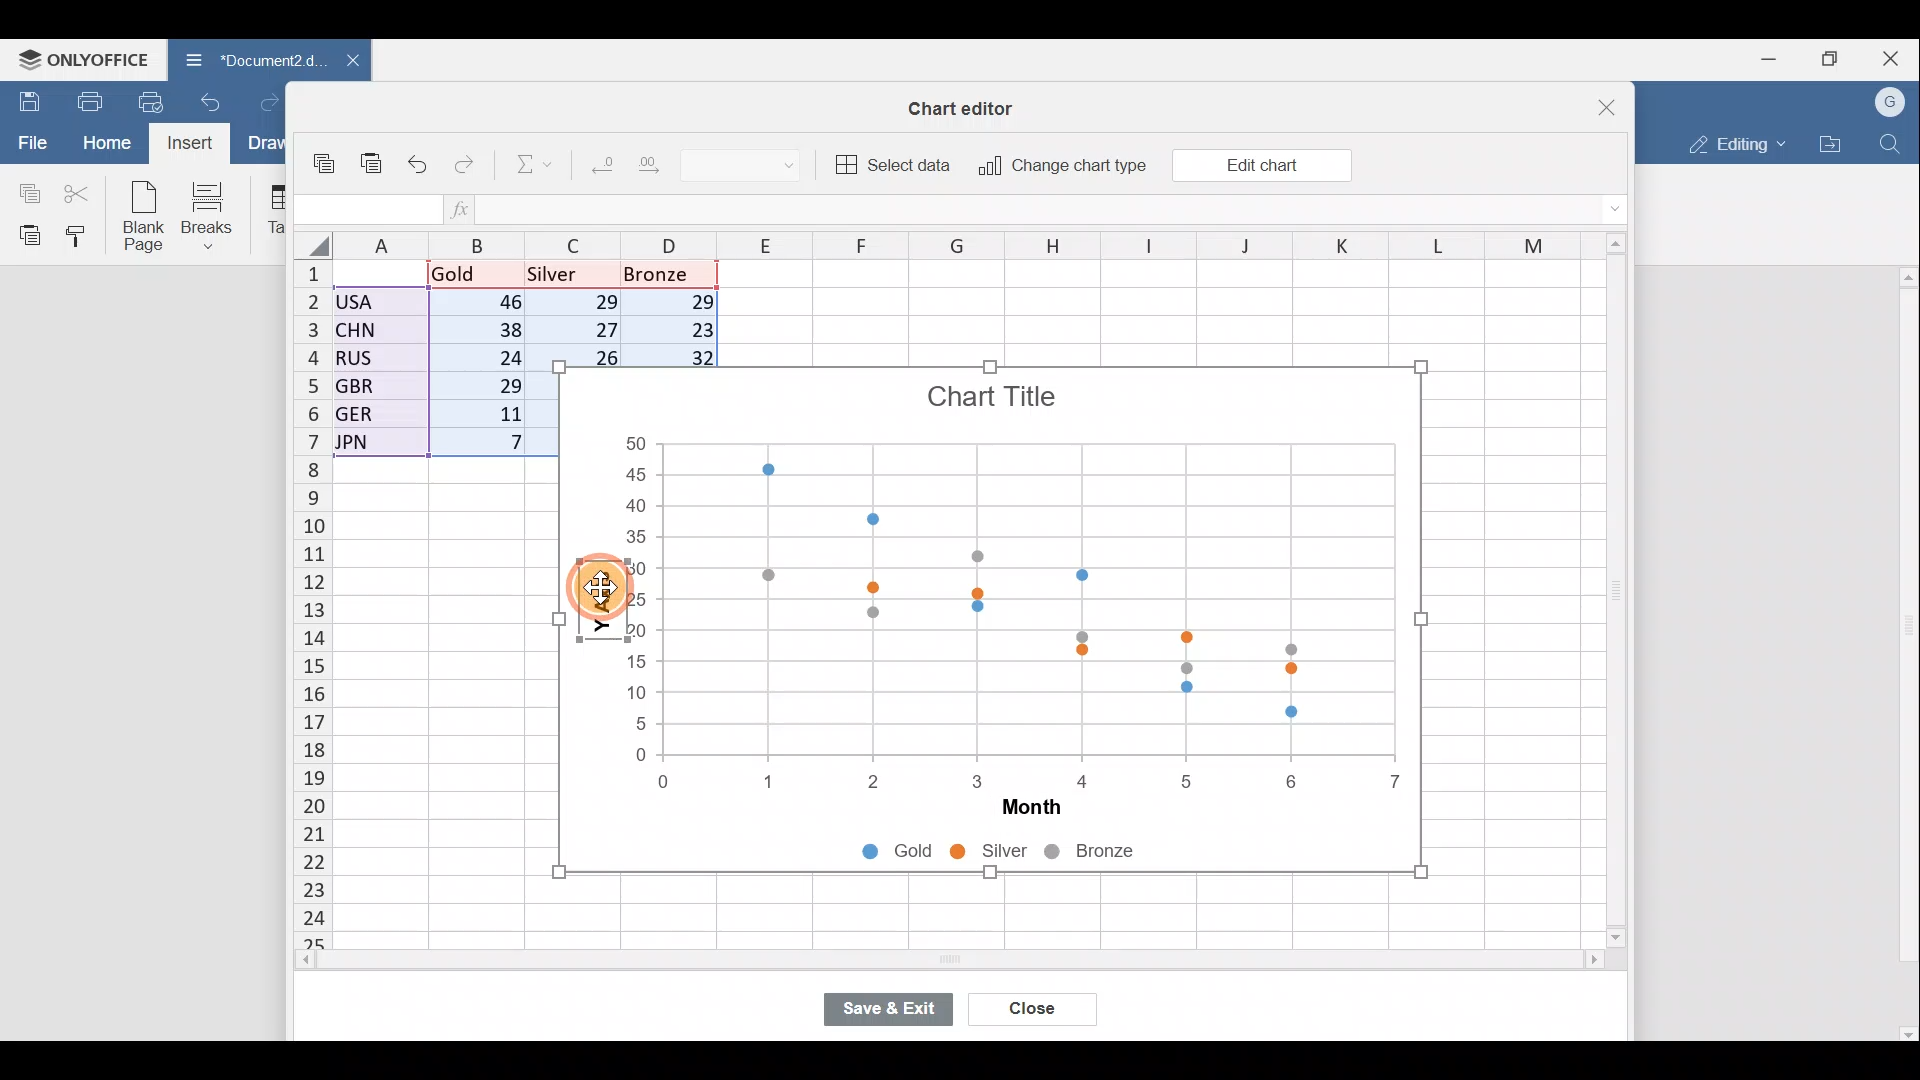  I want to click on Draw, so click(263, 143).